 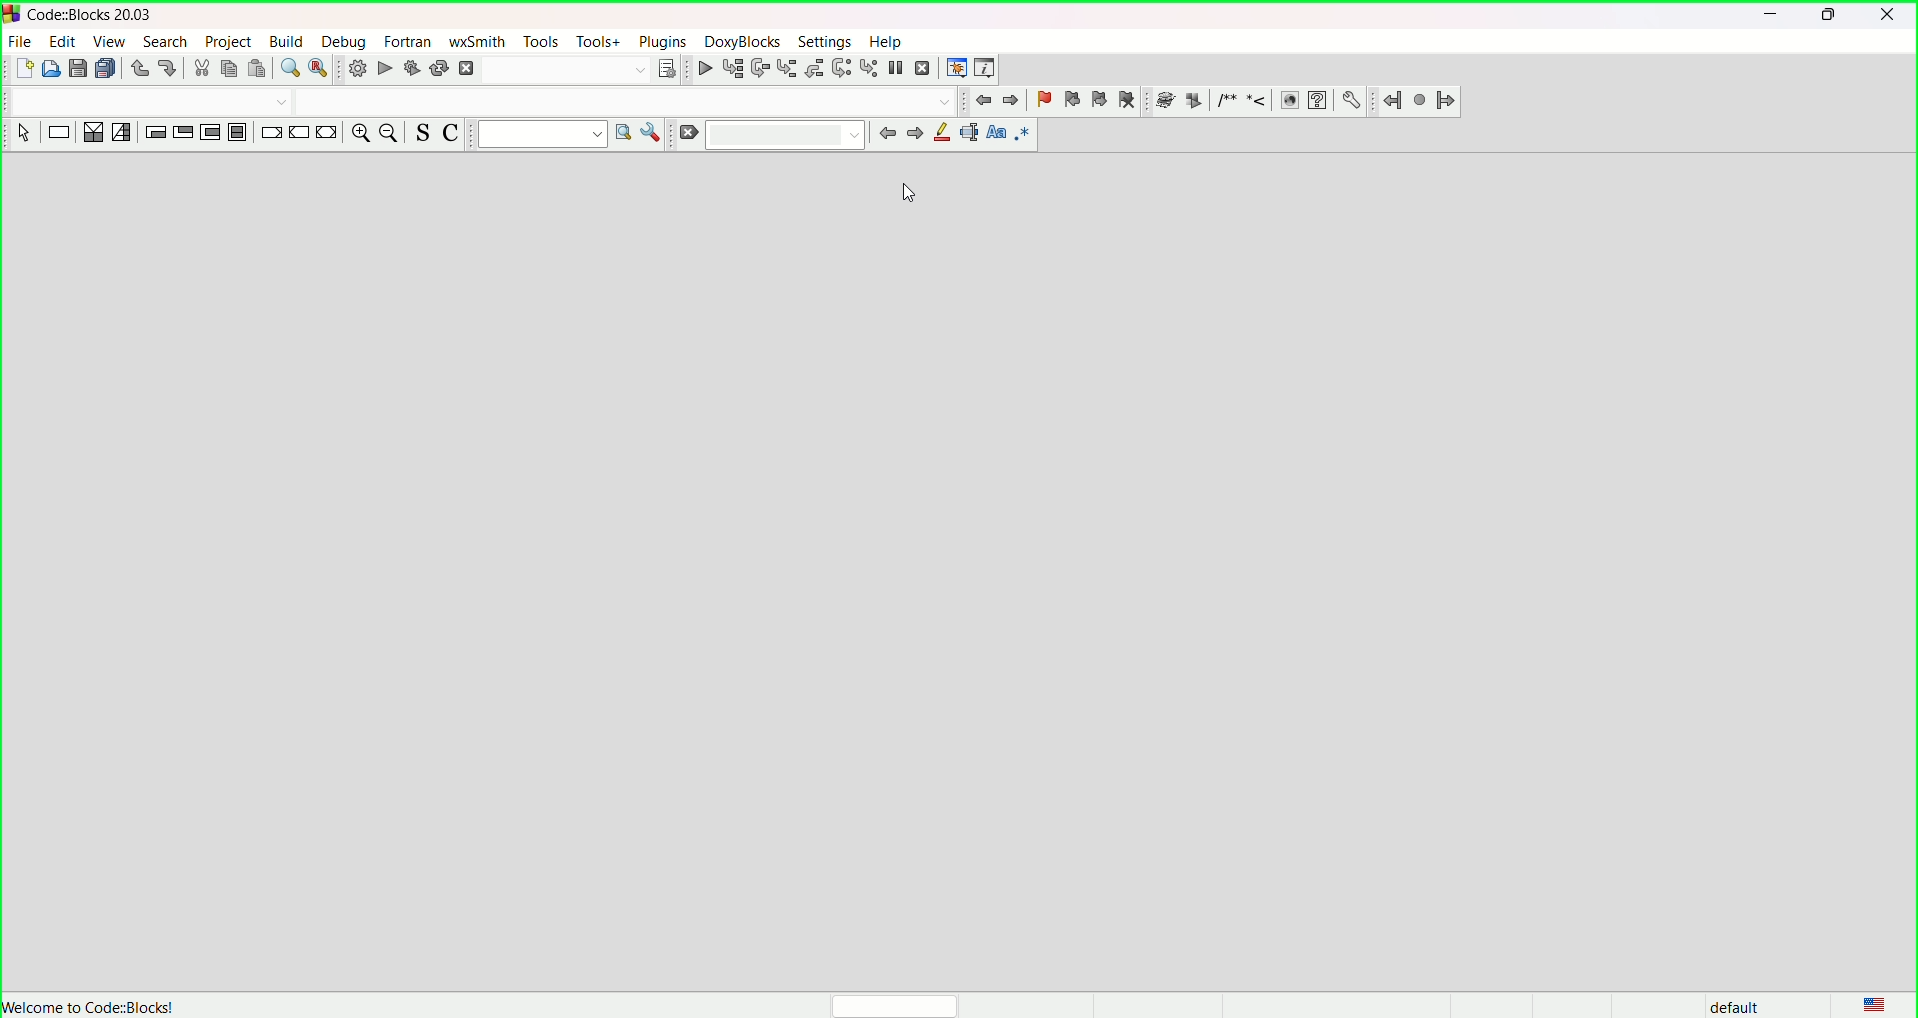 I want to click on default, so click(x=1728, y=1005).